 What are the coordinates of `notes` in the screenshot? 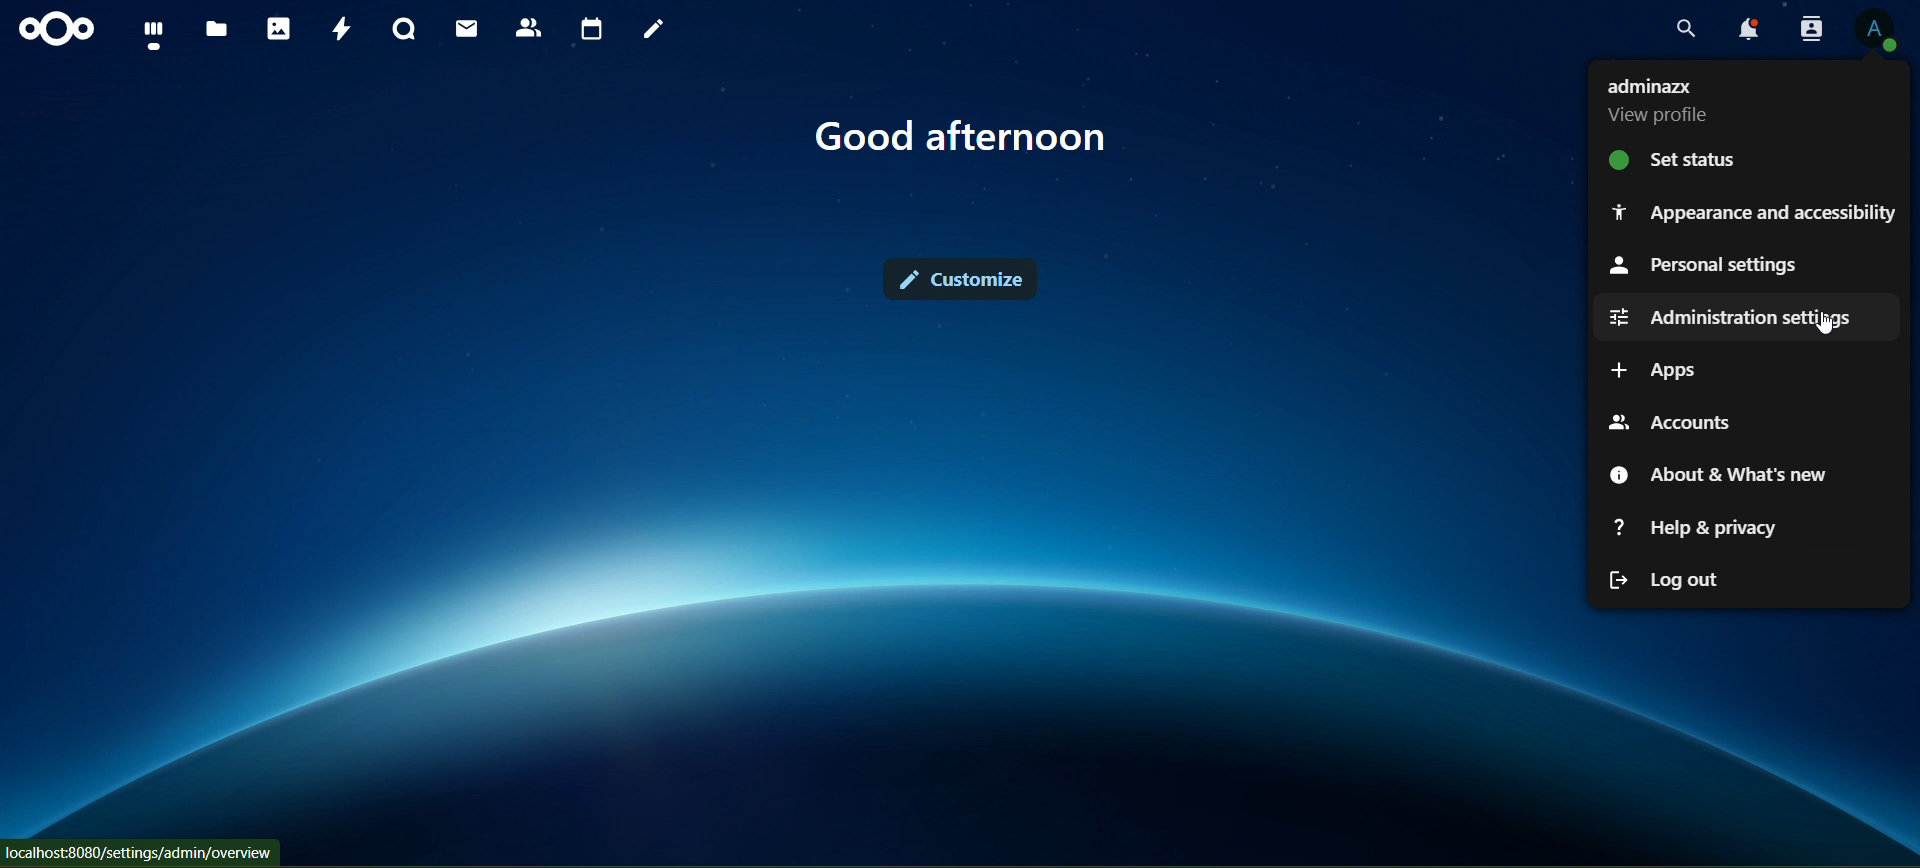 It's located at (655, 29).